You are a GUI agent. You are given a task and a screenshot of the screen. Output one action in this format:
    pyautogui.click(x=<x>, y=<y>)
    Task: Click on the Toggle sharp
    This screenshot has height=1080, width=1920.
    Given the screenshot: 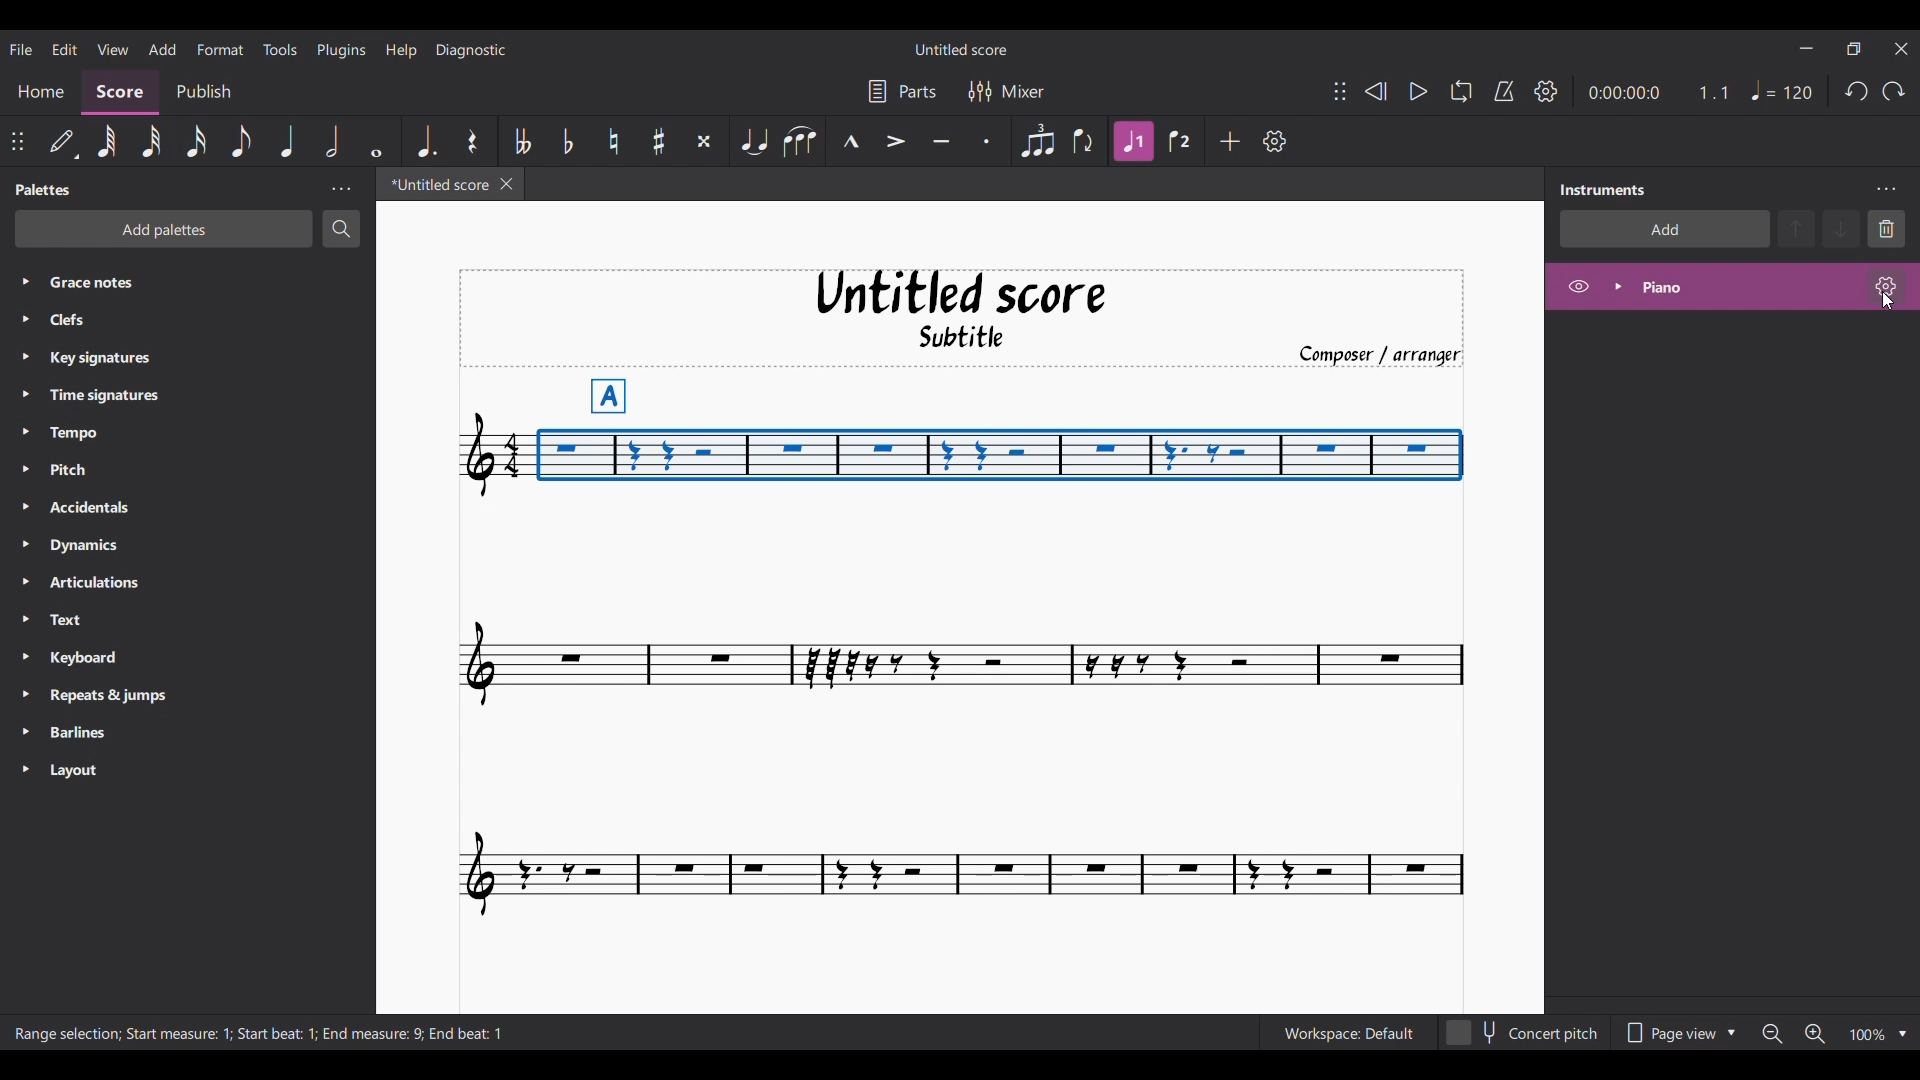 What is the action you would take?
    pyautogui.click(x=659, y=140)
    